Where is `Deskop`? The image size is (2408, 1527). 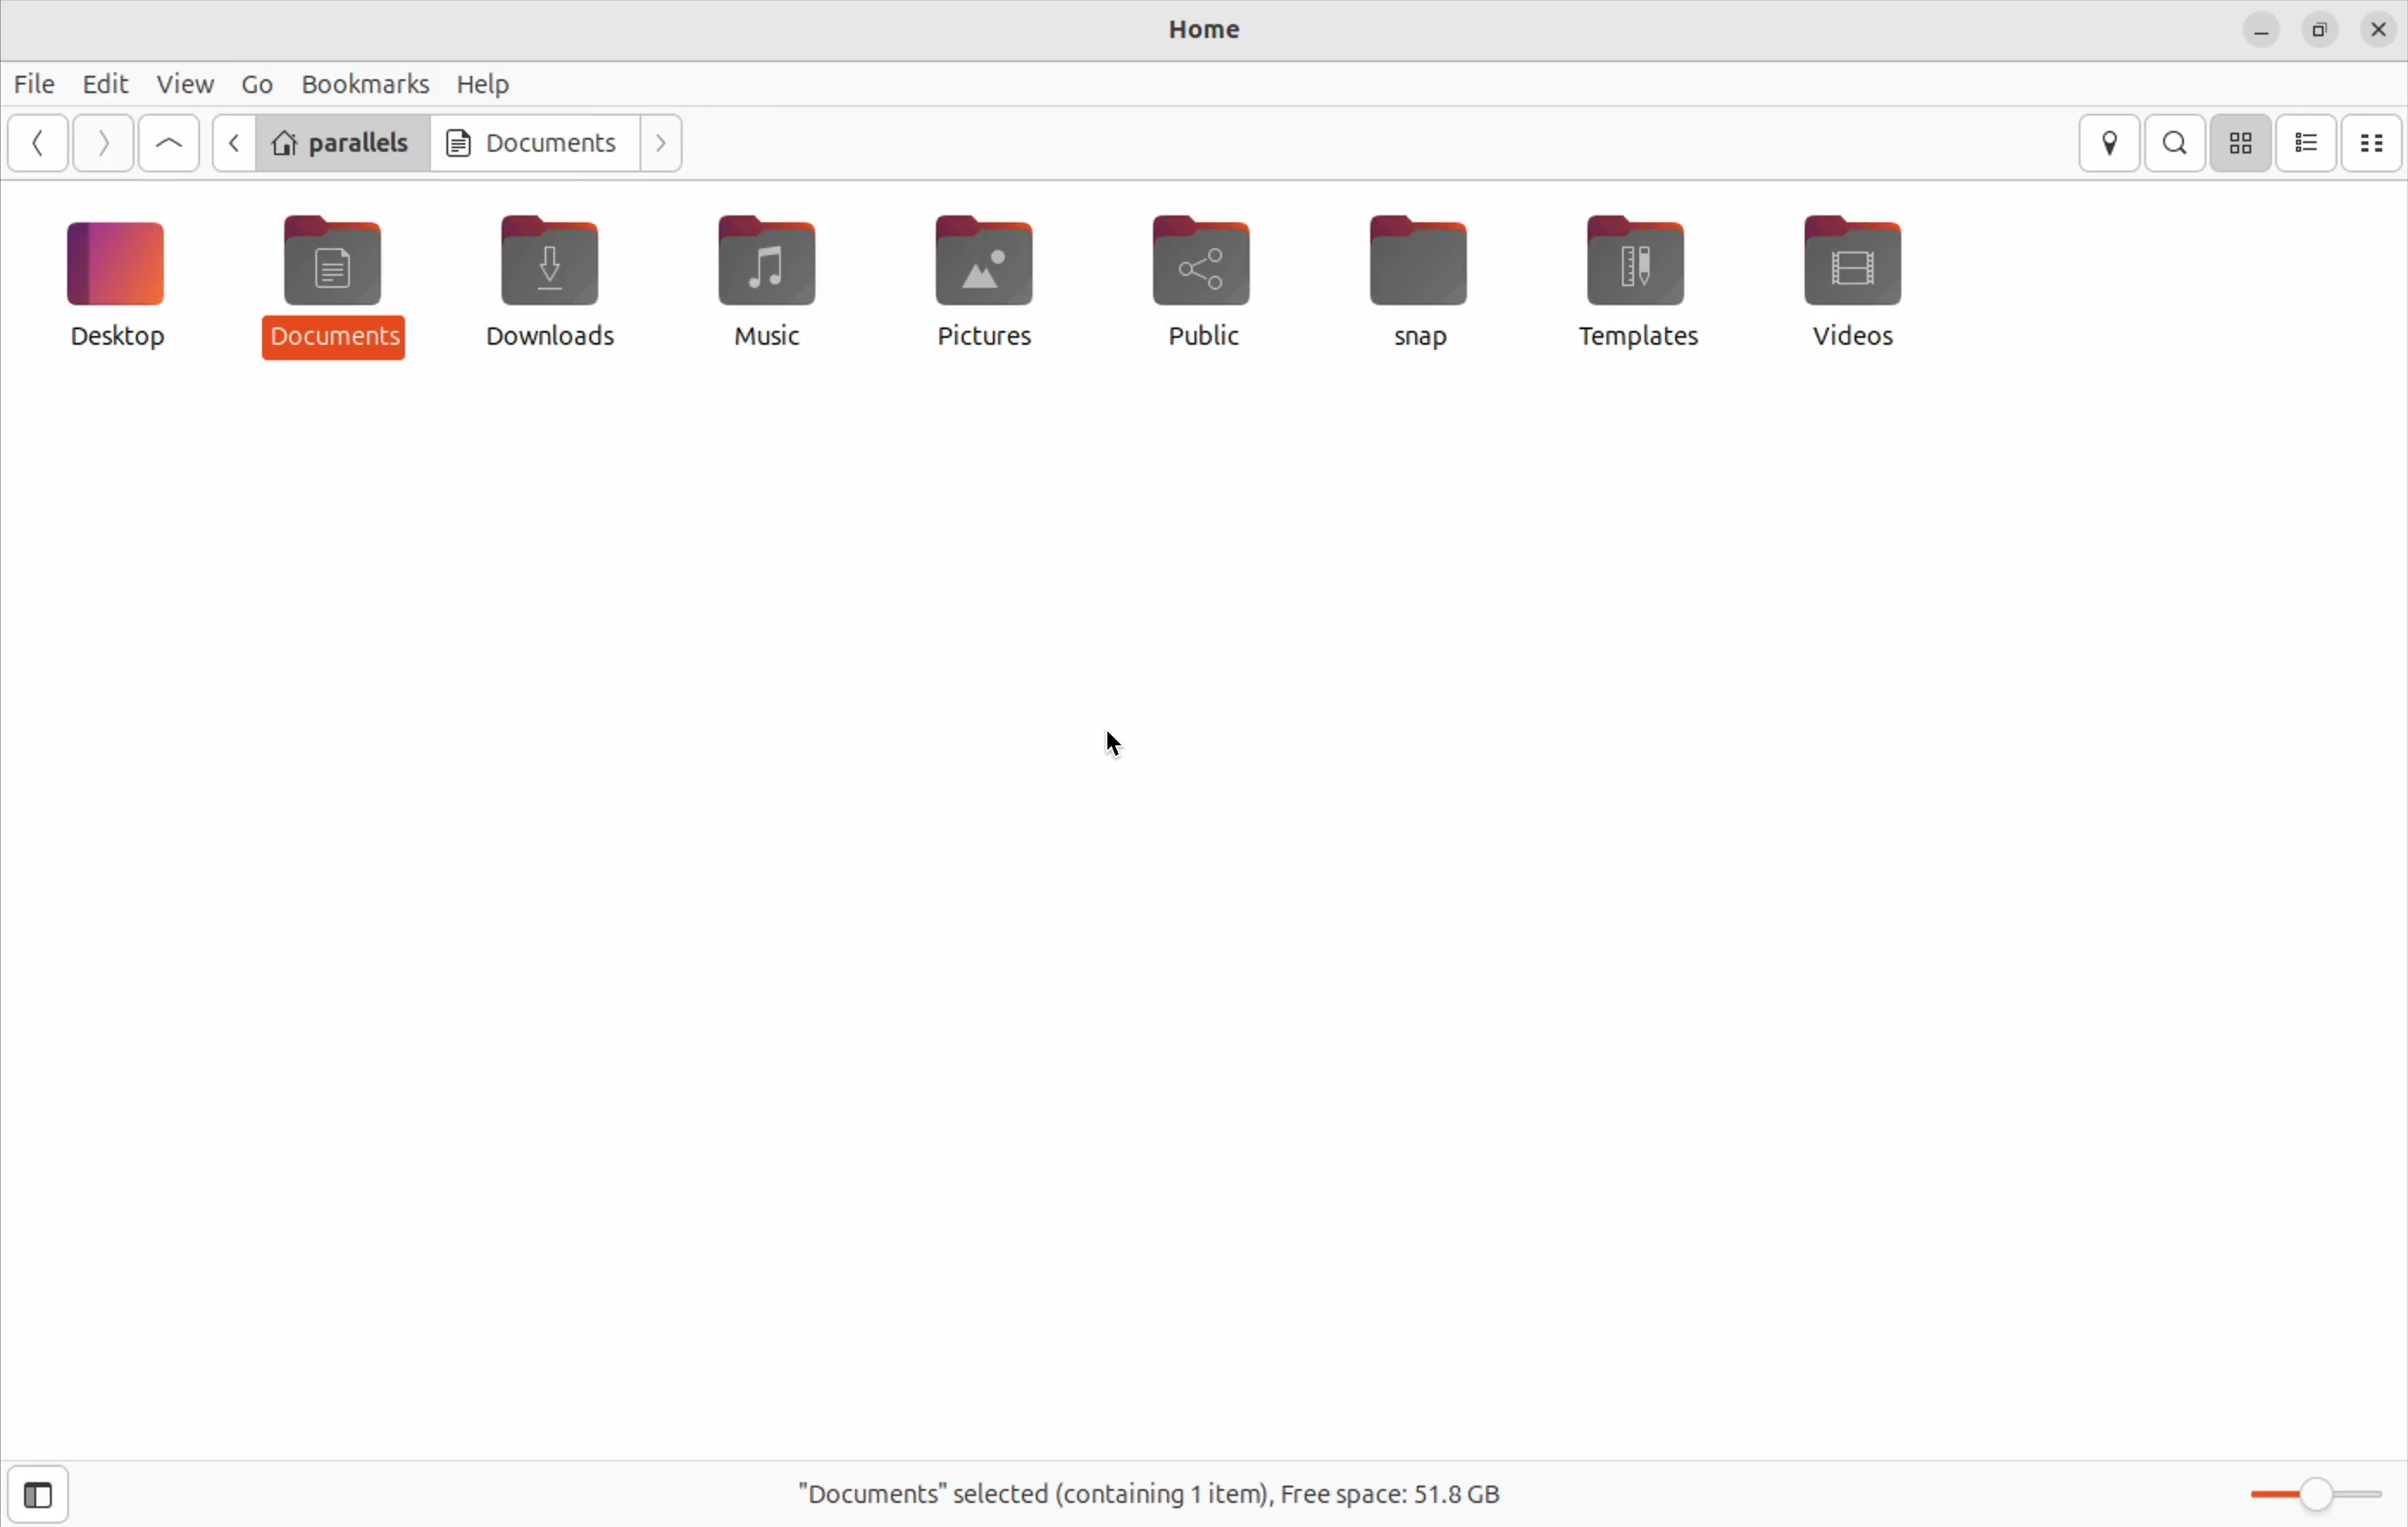
Deskop is located at coordinates (121, 286).